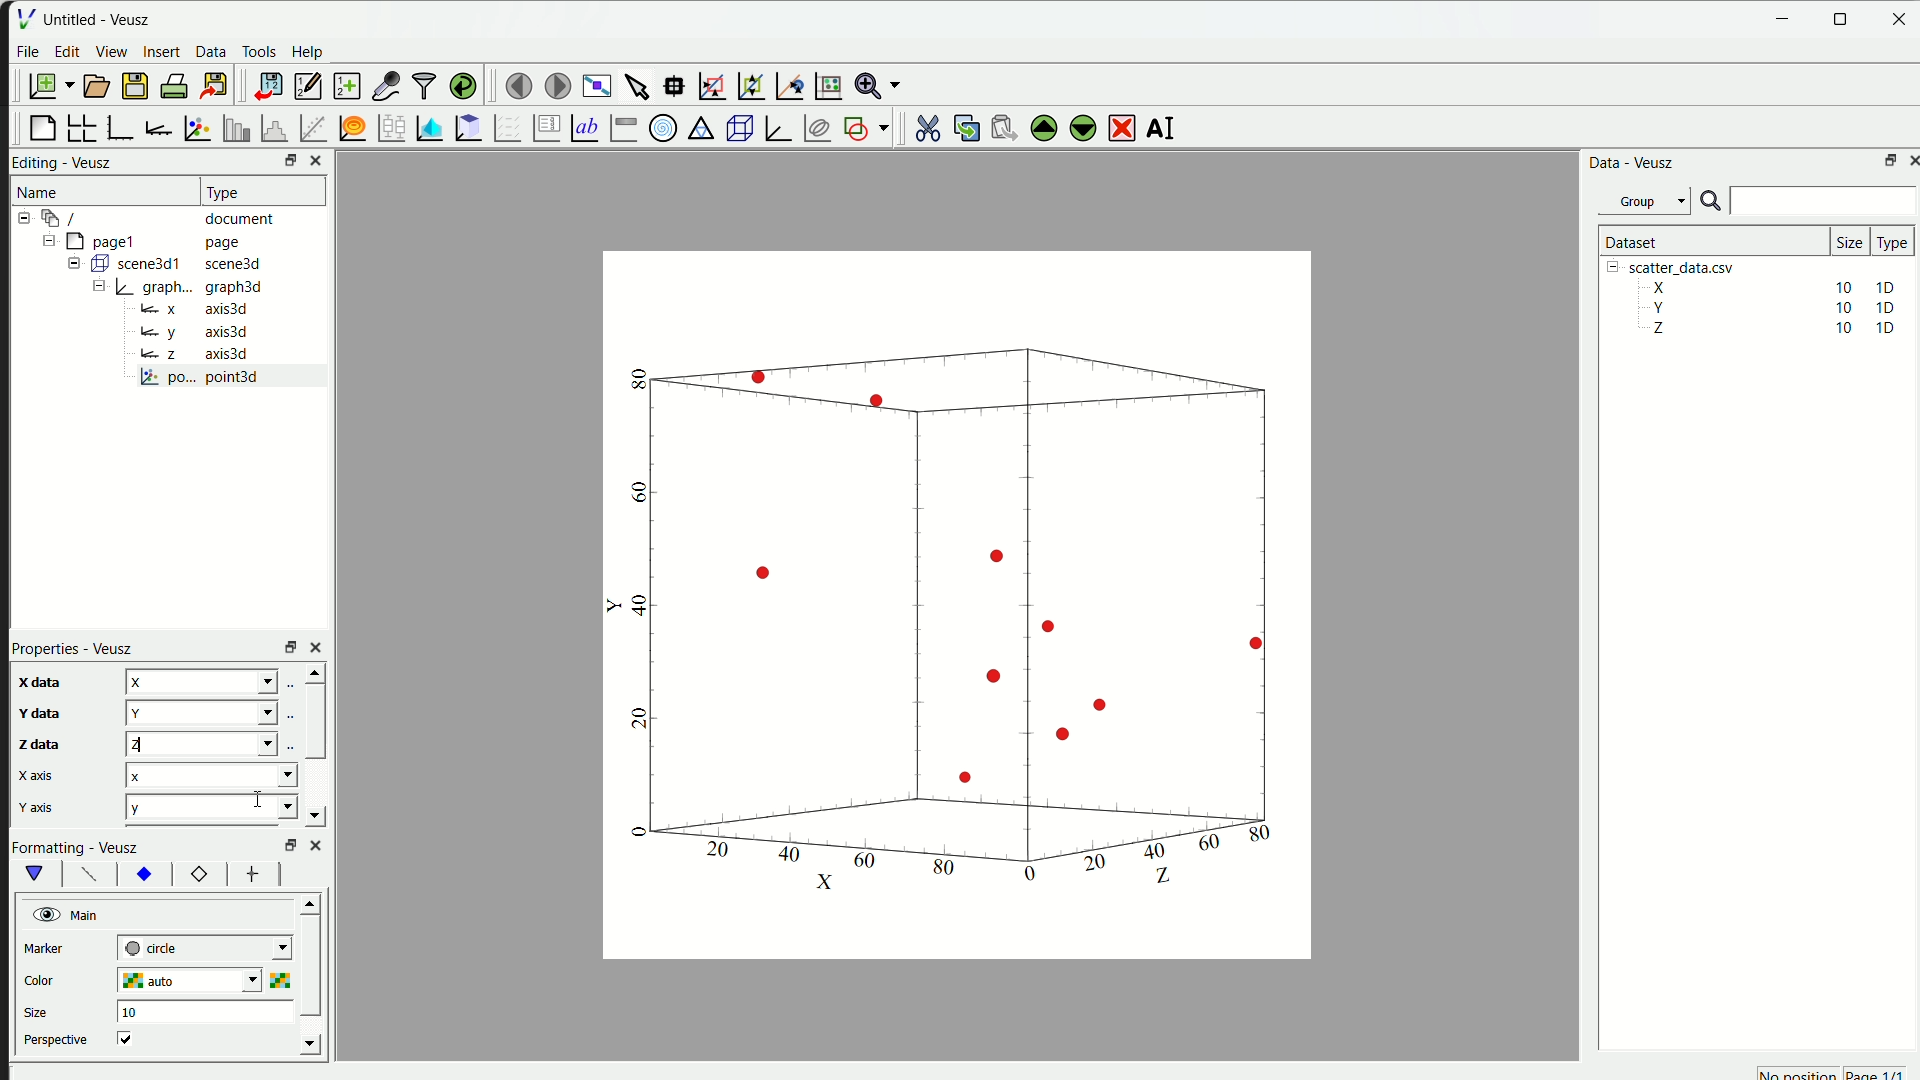  Describe the element at coordinates (128, 1012) in the screenshot. I see `10` at that location.